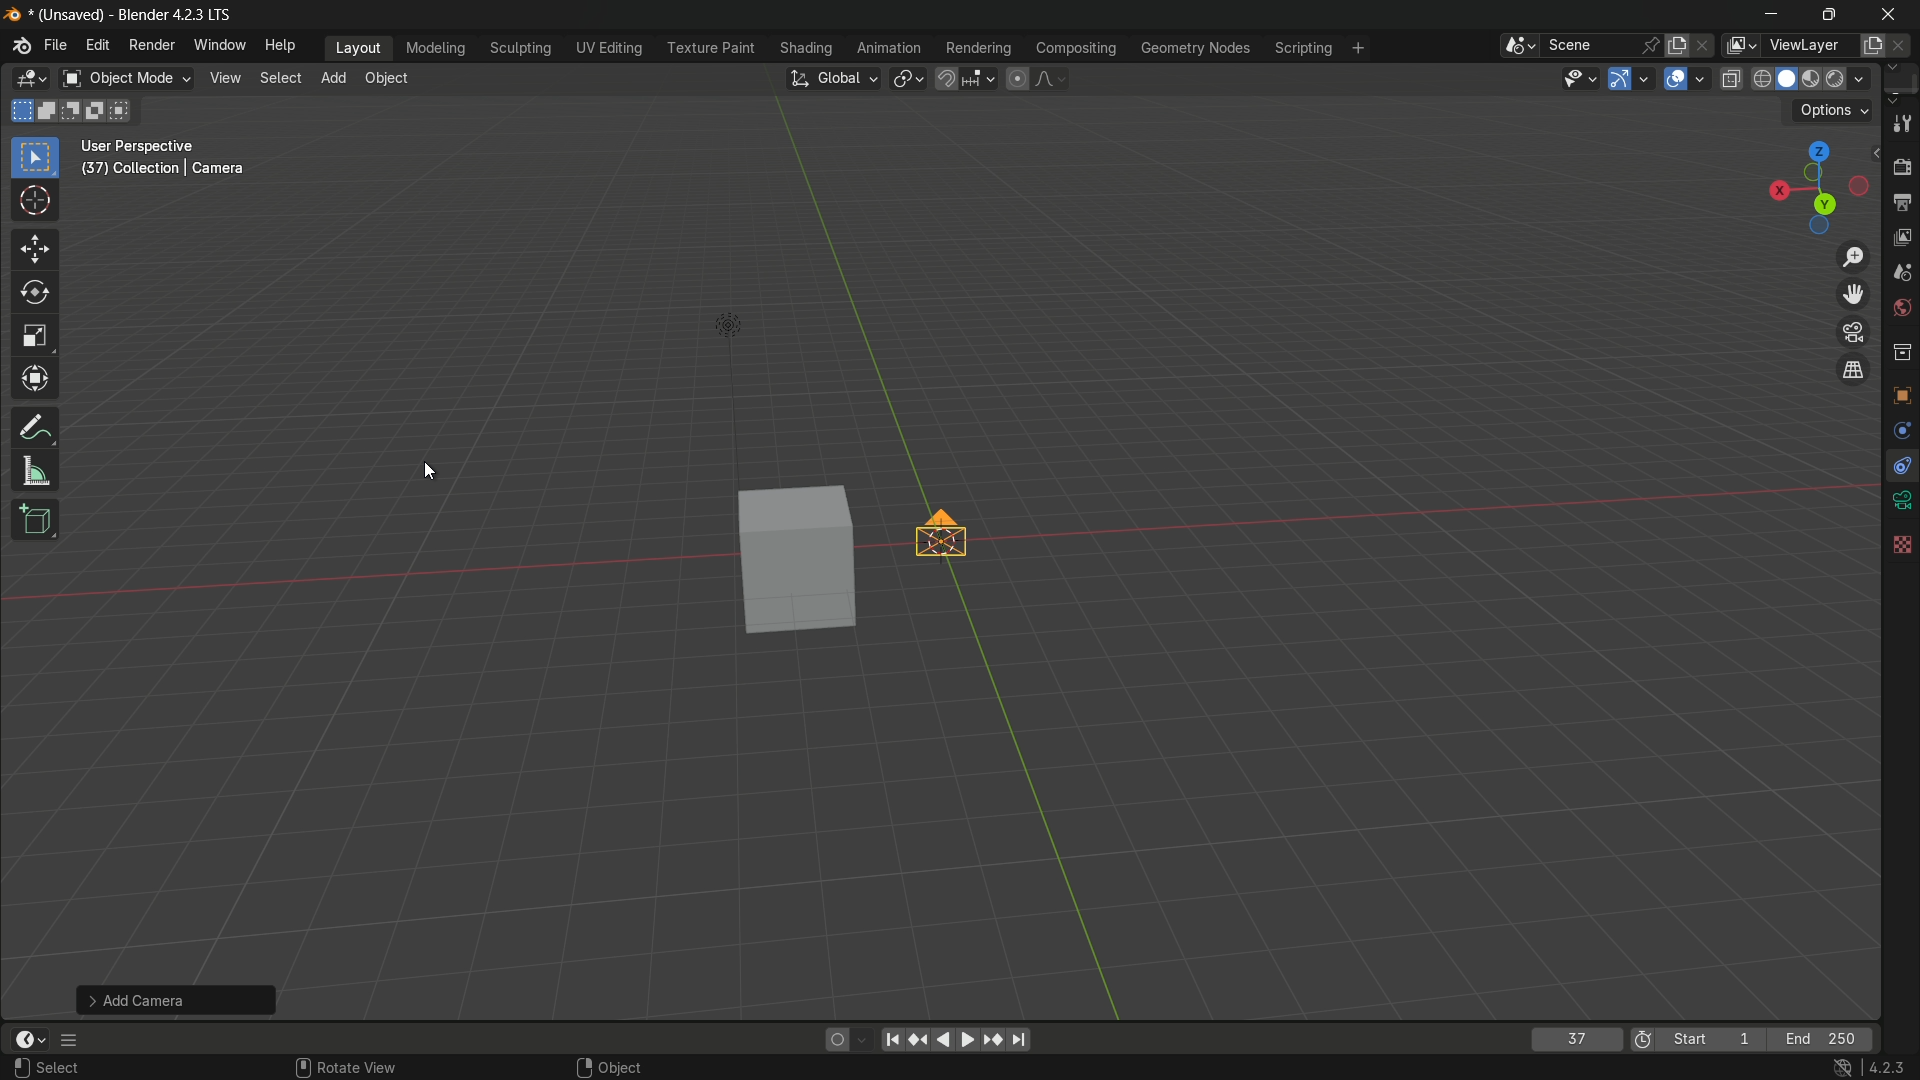 The width and height of the screenshot is (1920, 1080). Describe the element at coordinates (930, 1036) in the screenshot. I see `play animation` at that location.